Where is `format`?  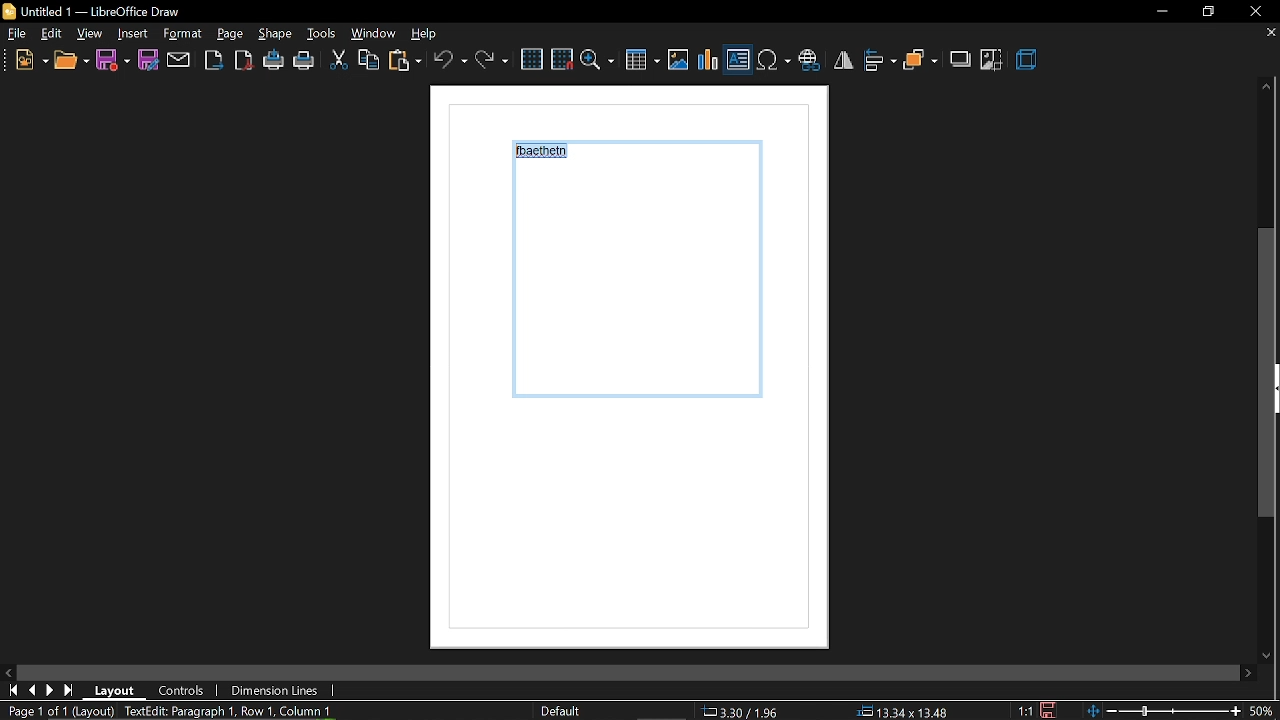
format is located at coordinates (231, 34).